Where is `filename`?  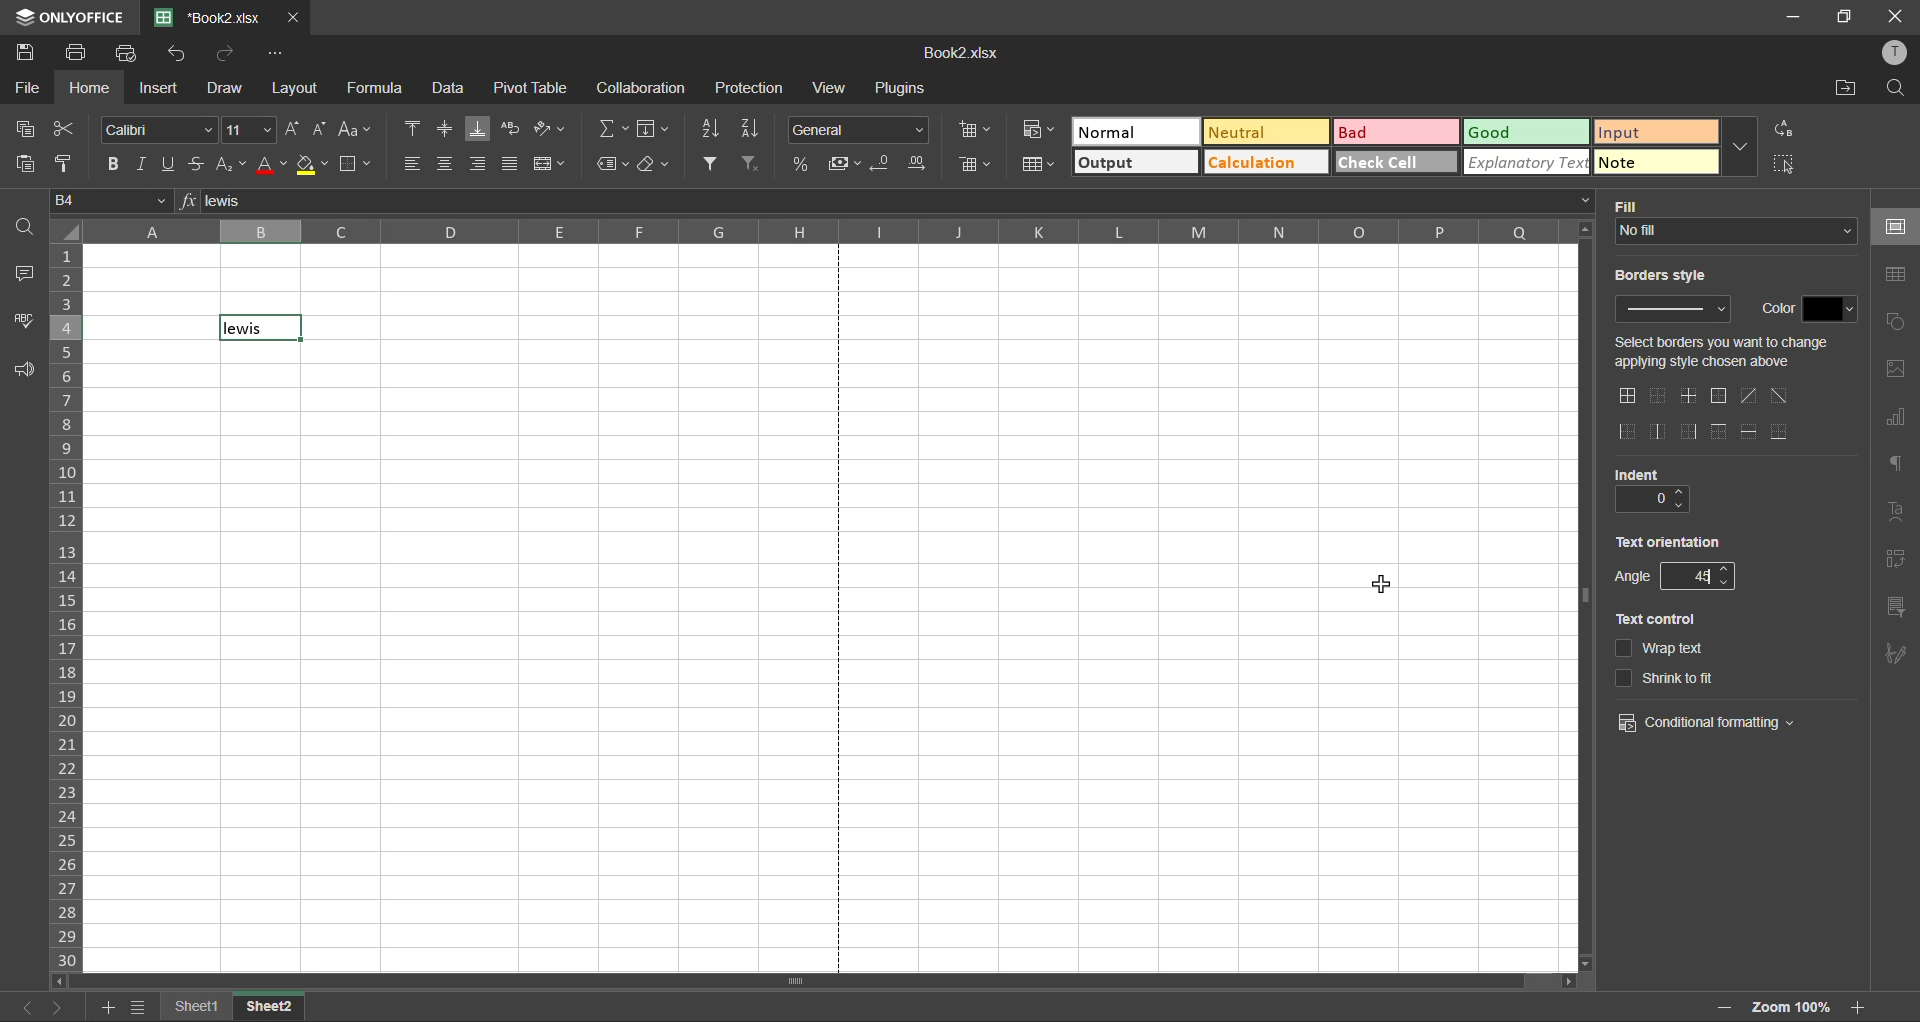 filename is located at coordinates (970, 51).